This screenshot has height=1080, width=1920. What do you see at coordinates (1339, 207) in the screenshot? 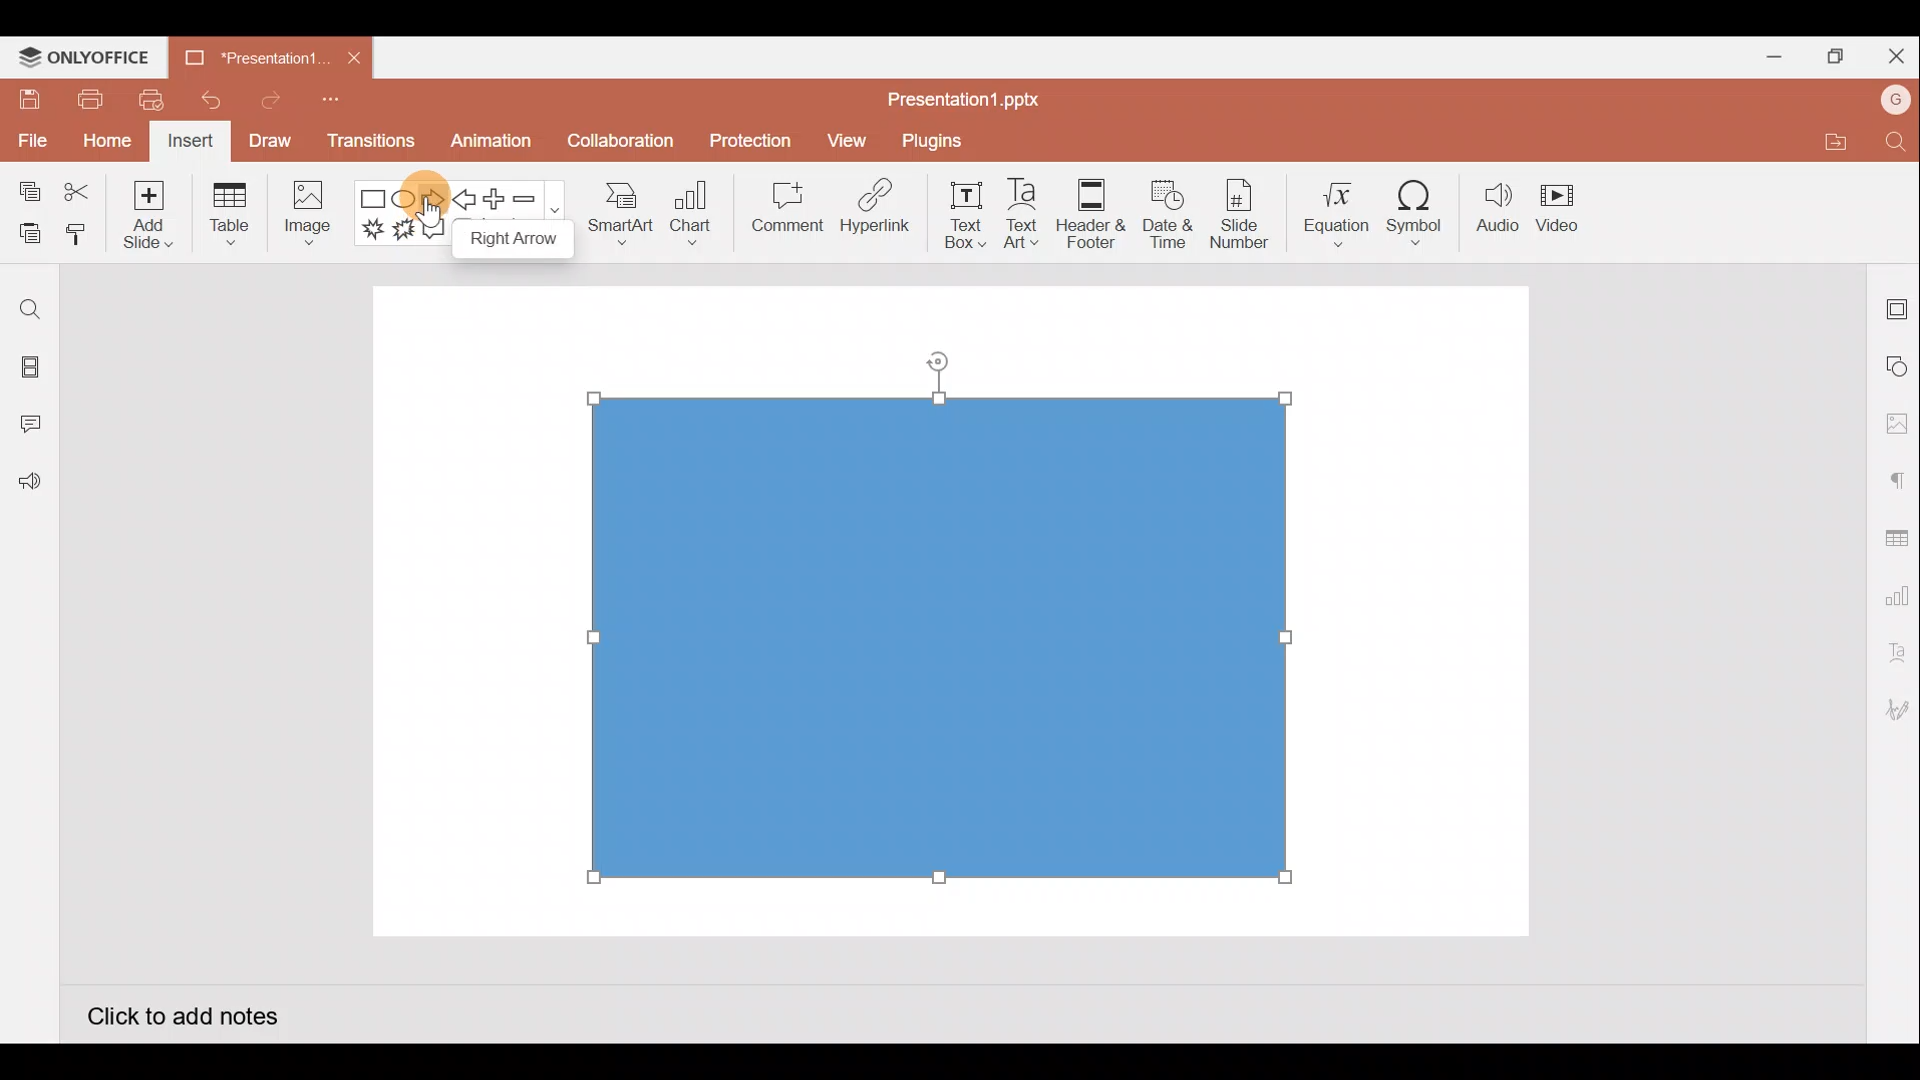
I see `Equation` at bounding box center [1339, 207].